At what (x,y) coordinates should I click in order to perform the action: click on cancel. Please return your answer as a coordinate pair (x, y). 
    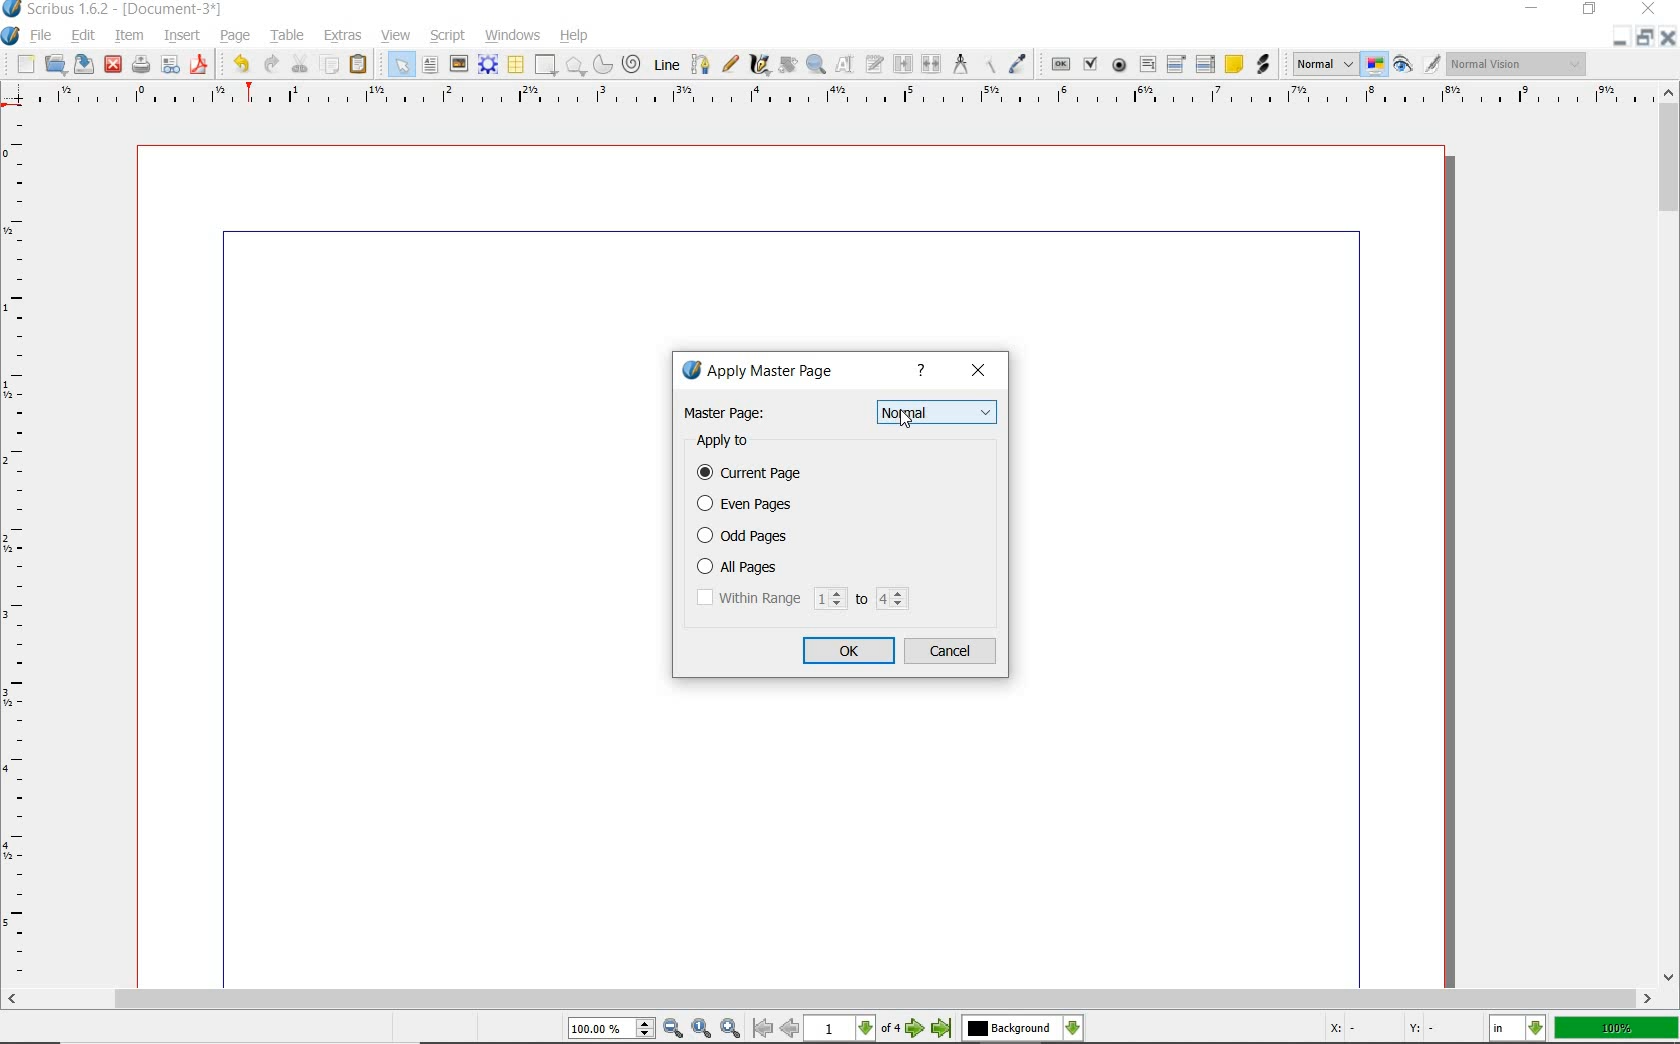
    Looking at the image, I should click on (952, 652).